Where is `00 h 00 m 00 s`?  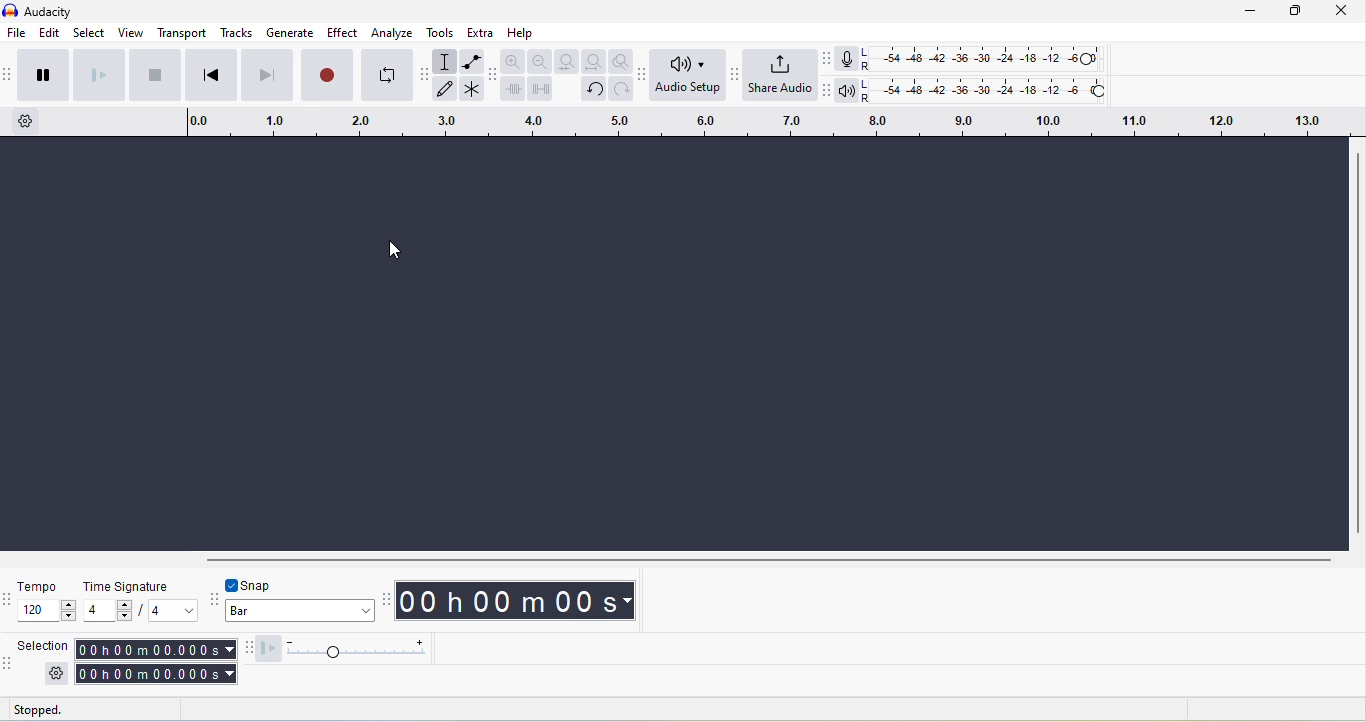
00 h 00 m 00 s is located at coordinates (521, 601).